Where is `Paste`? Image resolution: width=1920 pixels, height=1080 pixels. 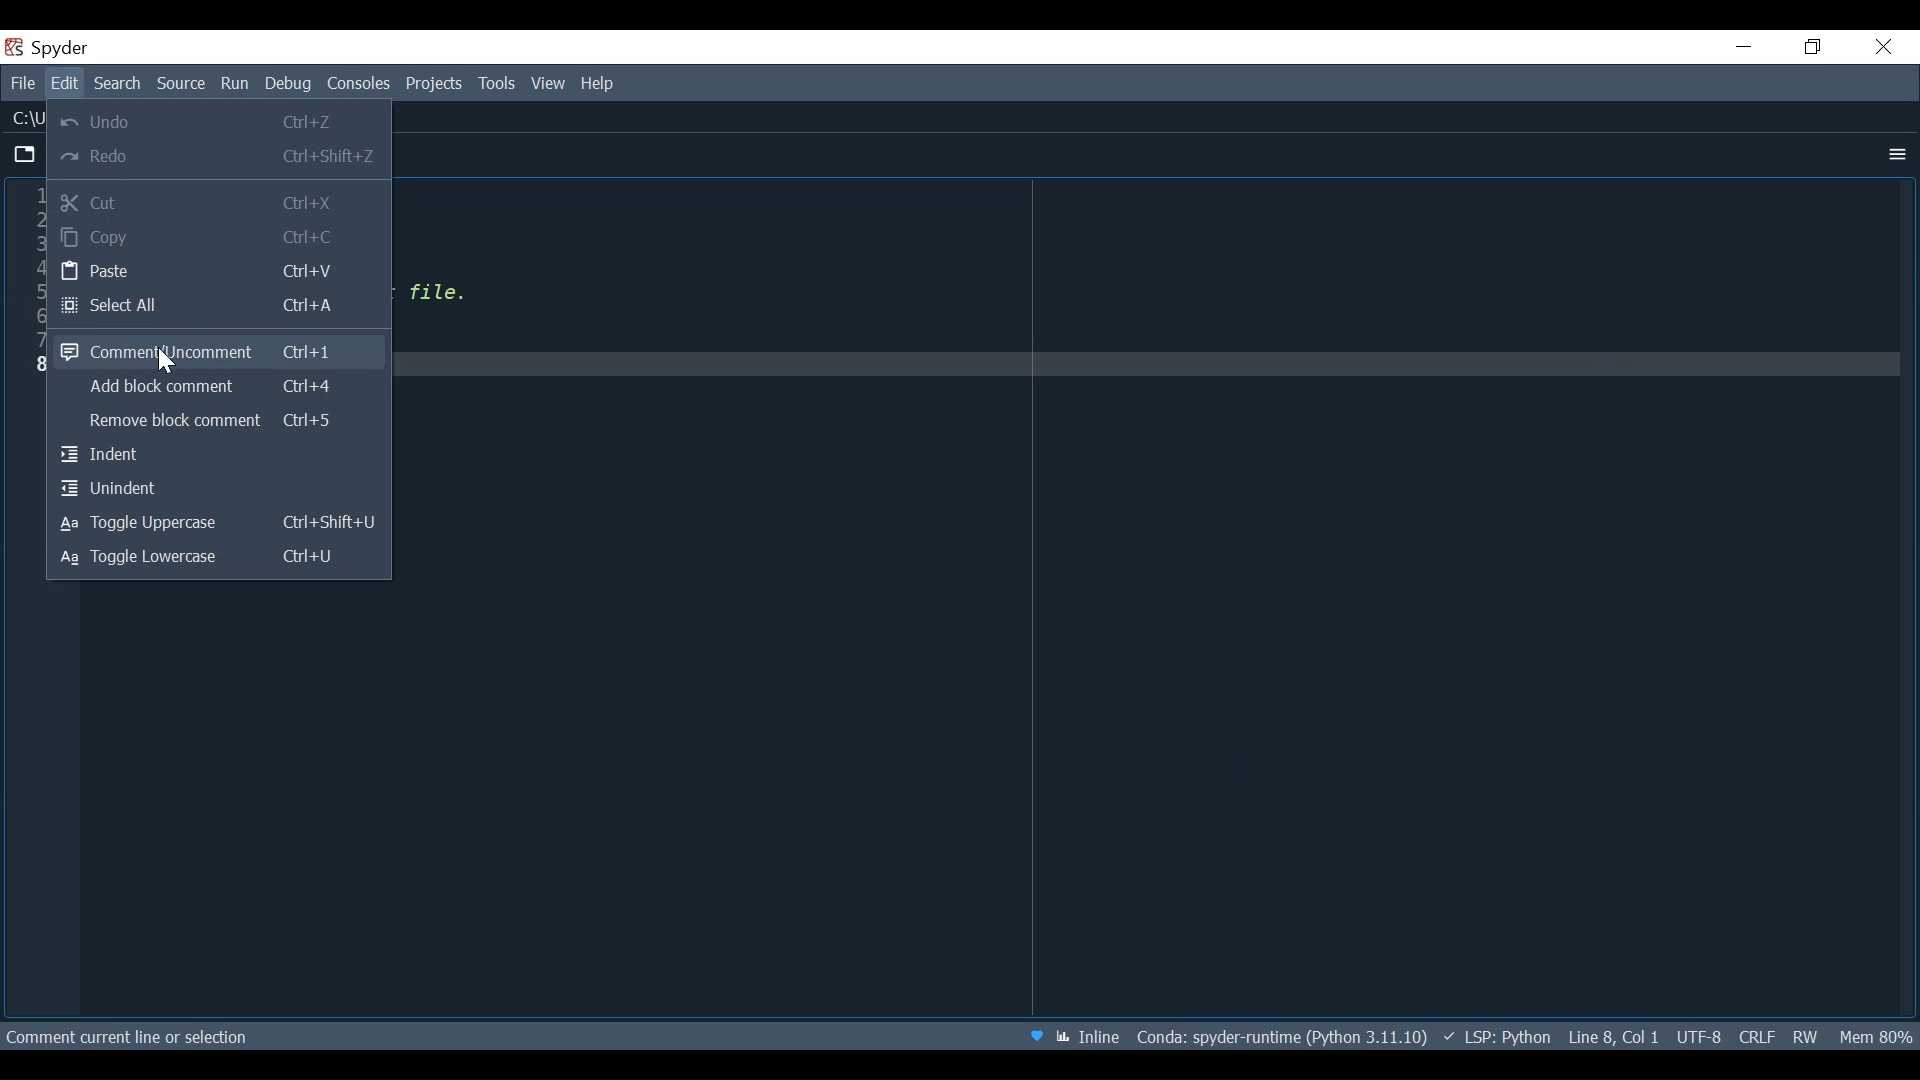 Paste is located at coordinates (218, 272).